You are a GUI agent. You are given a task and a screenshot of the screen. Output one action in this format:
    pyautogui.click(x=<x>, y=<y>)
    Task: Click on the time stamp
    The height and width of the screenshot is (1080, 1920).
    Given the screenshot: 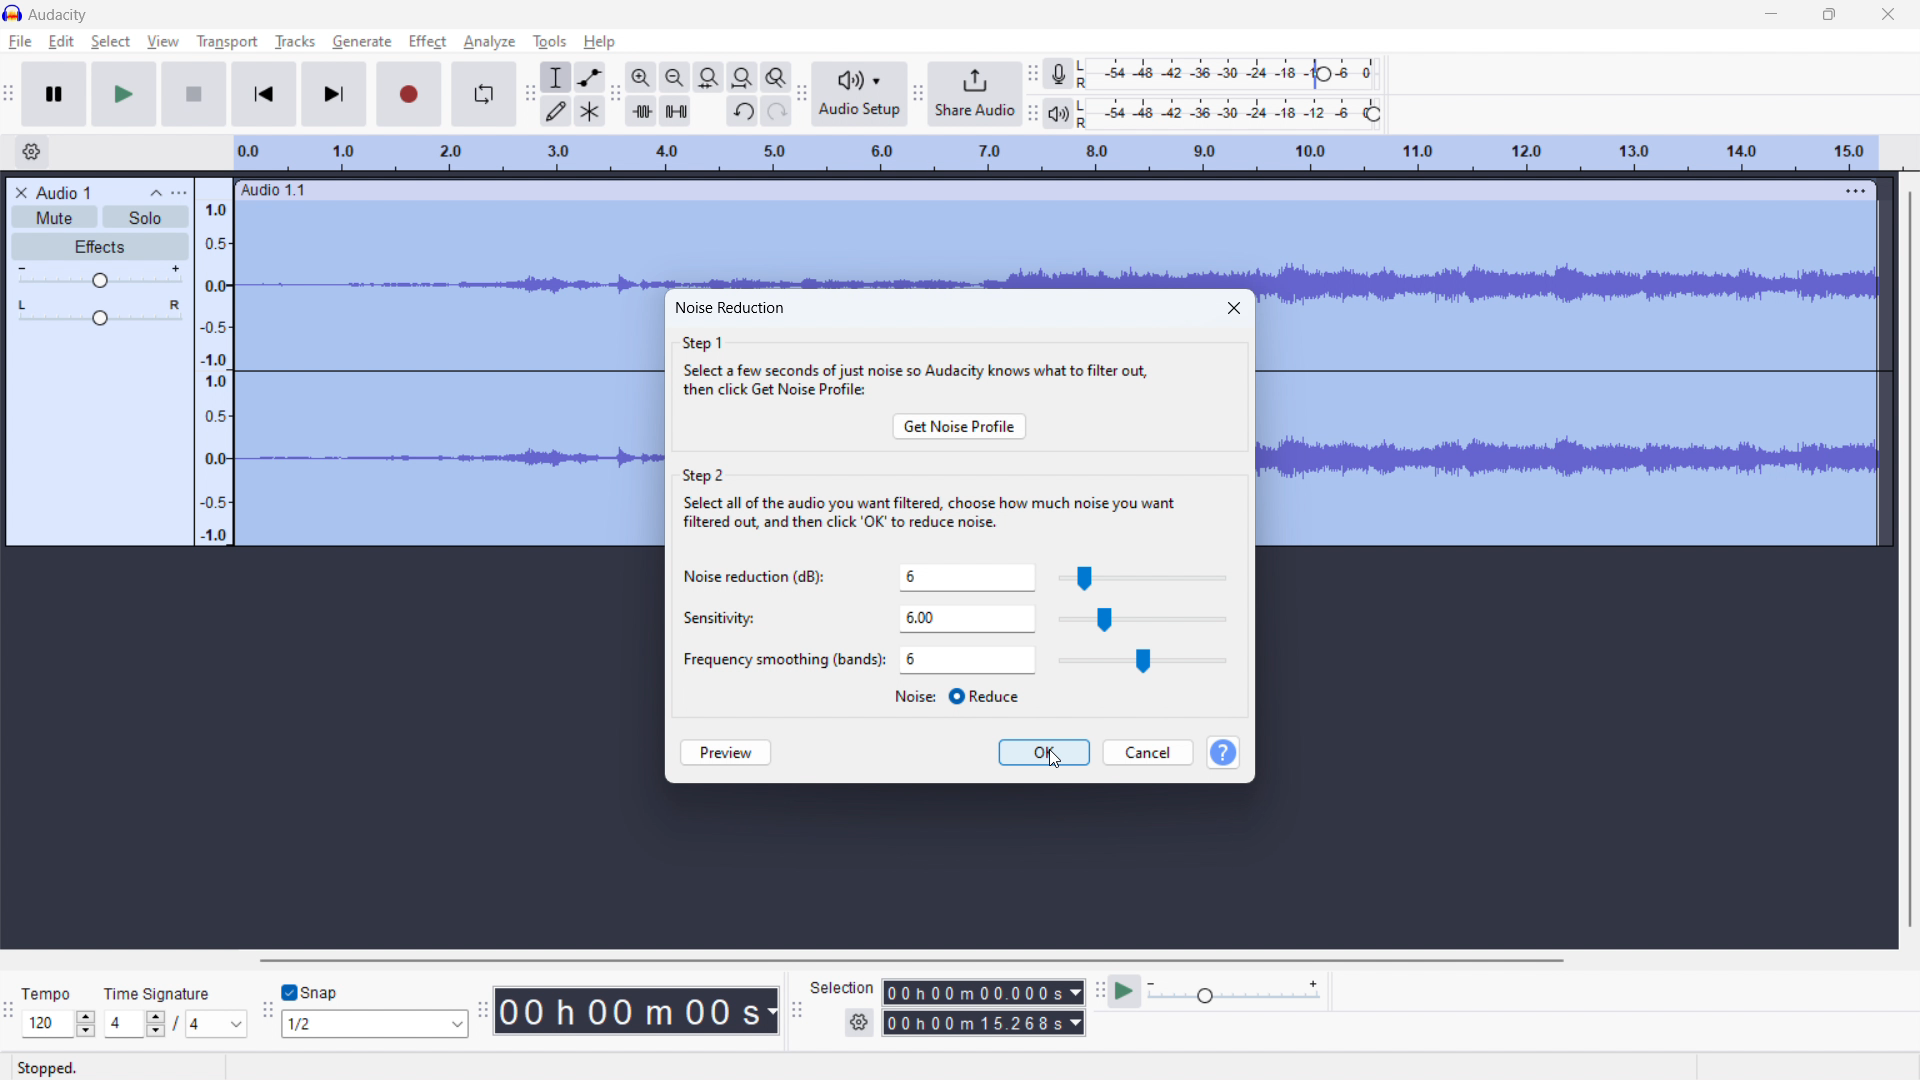 What is the action you would take?
    pyautogui.click(x=636, y=1012)
    